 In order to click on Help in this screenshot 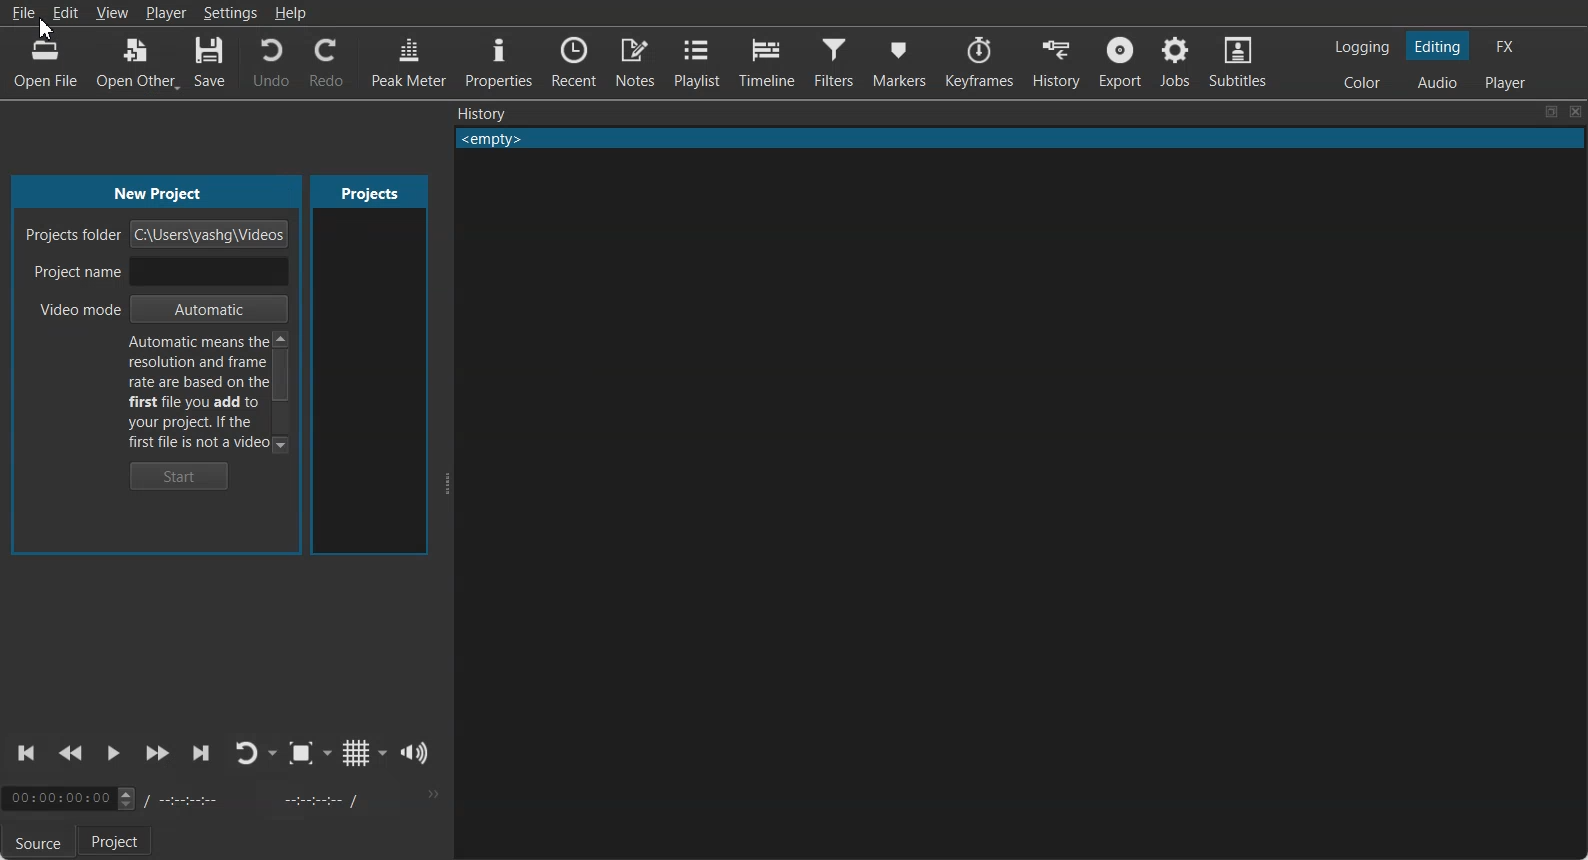, I will do `click(290, 12)`.